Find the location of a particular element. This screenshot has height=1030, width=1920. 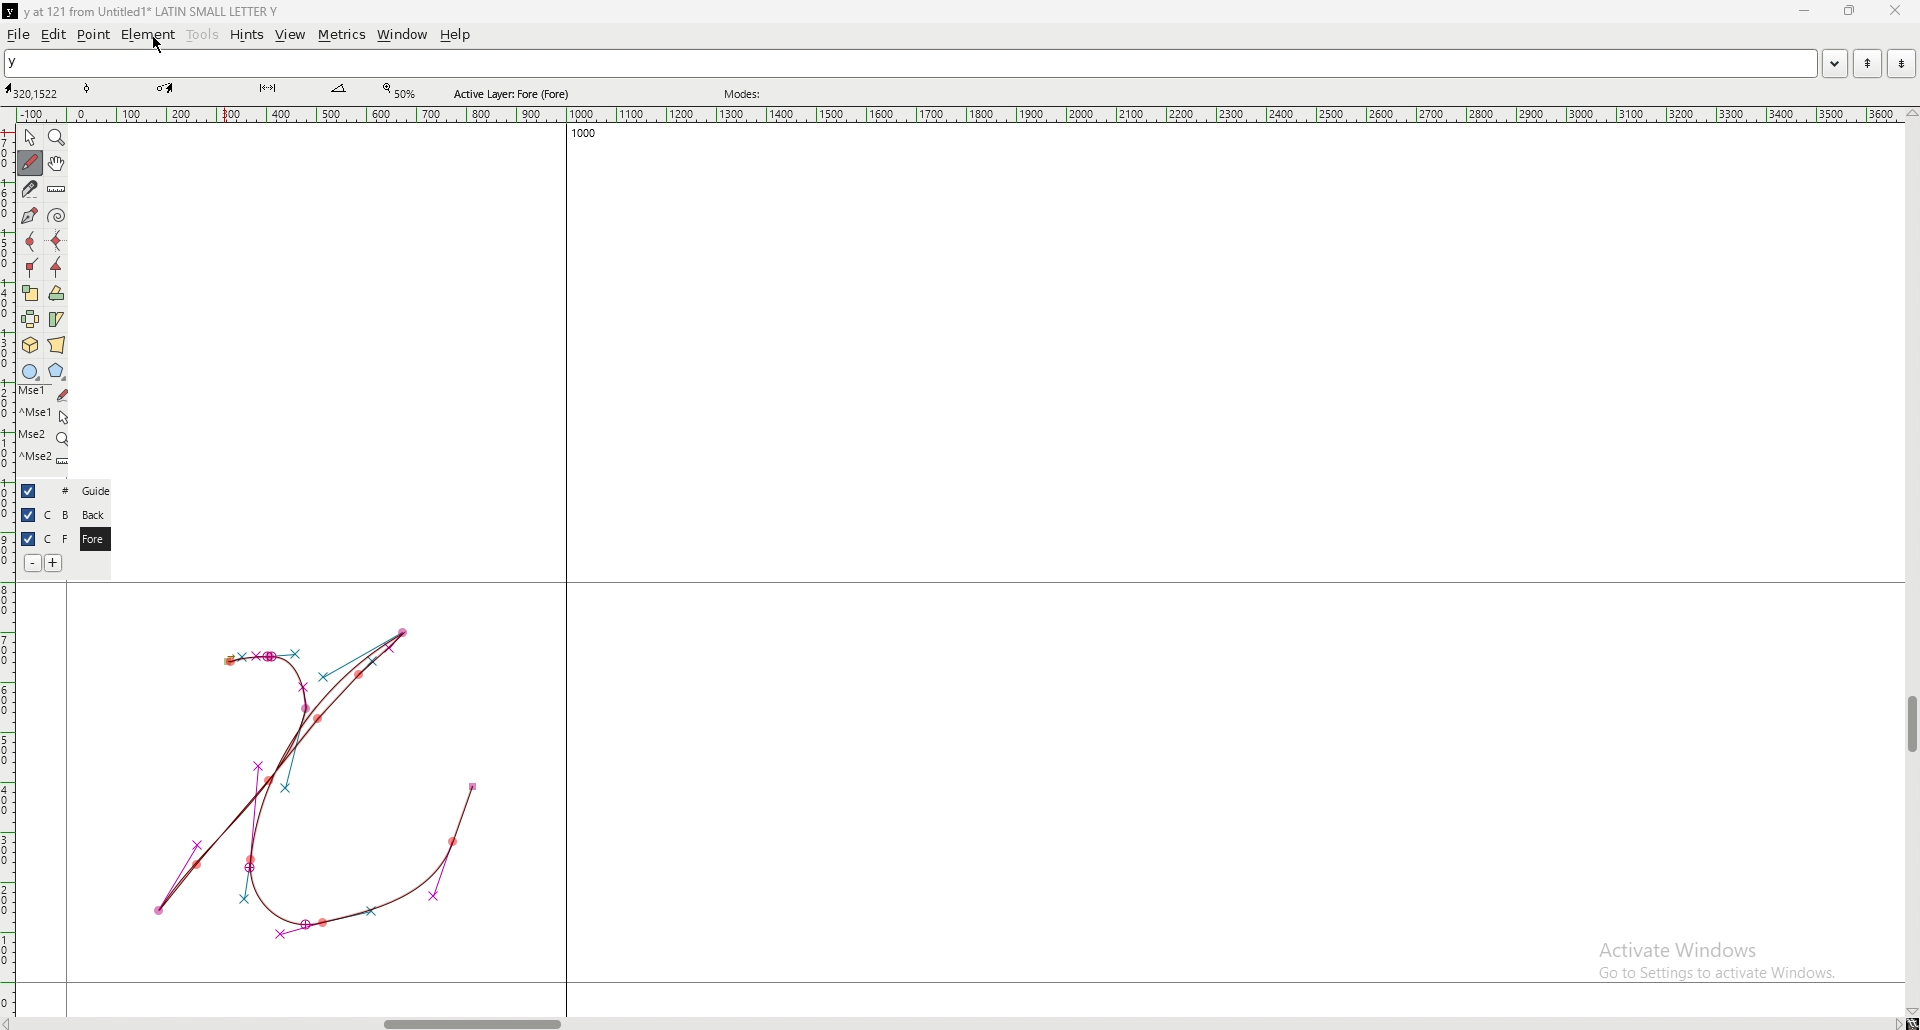

previous word is located at coordinates (1865, 64).